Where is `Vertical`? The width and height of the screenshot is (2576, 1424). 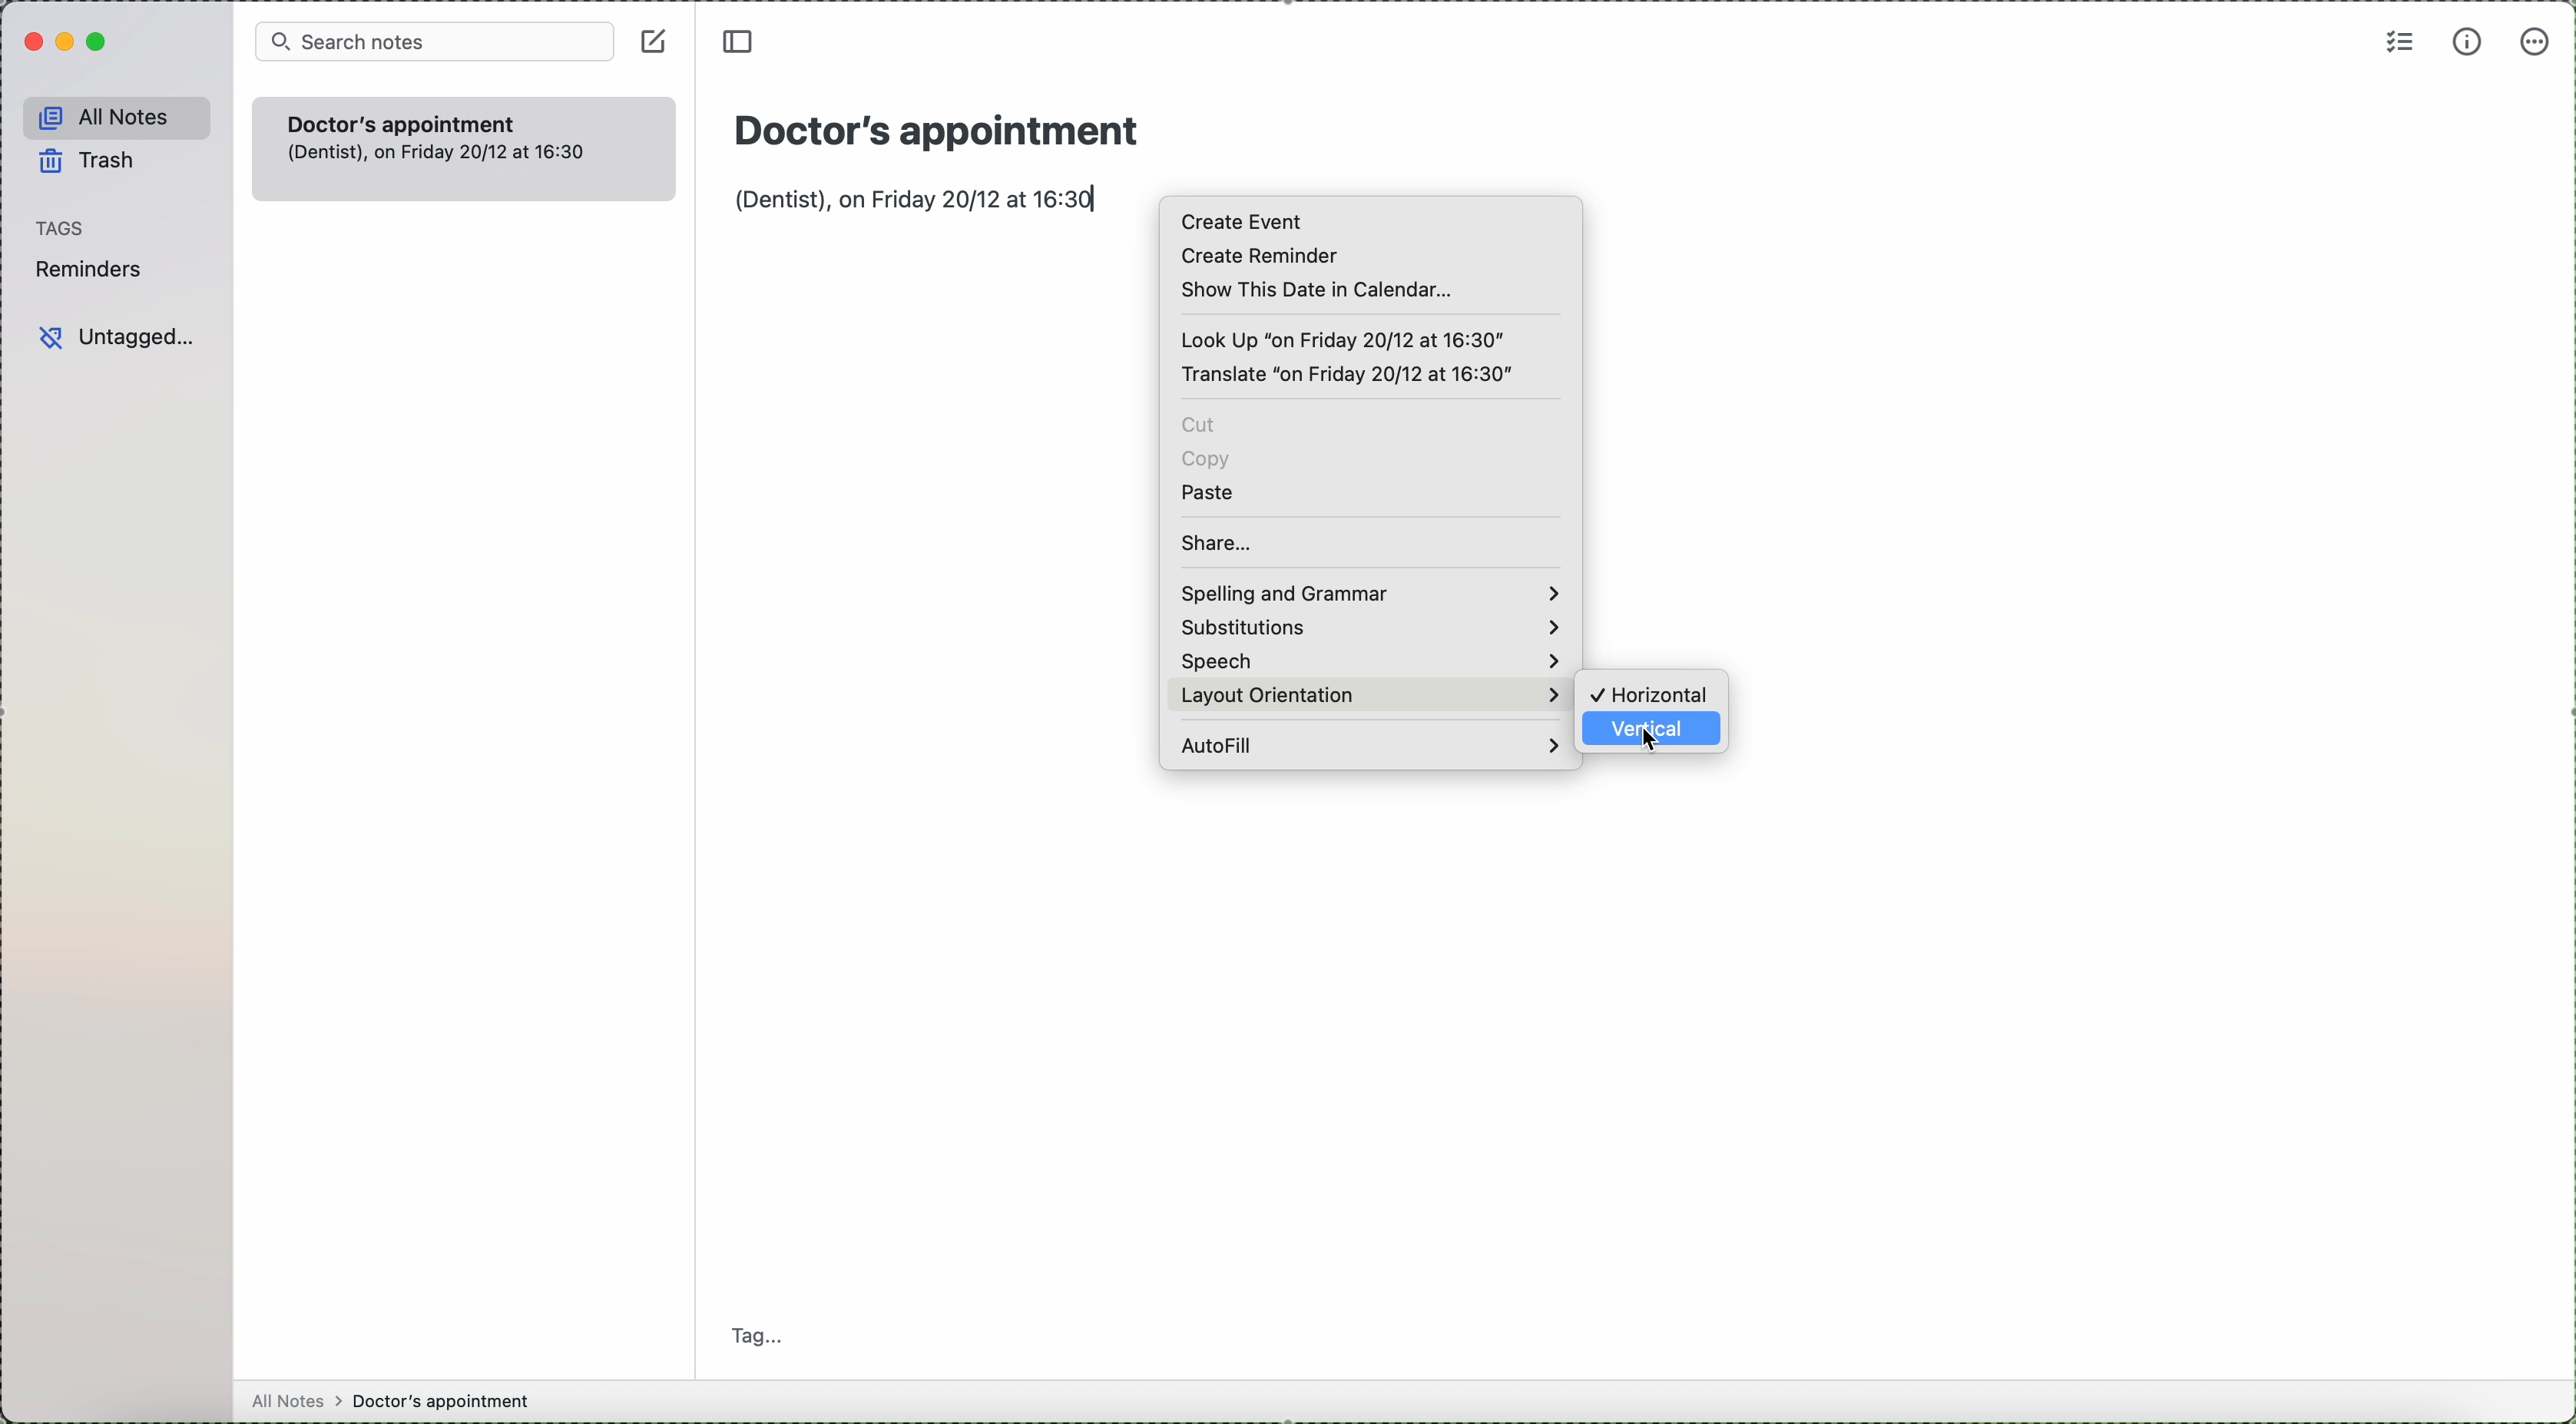
Vertical is located at coordinates (1655, 736).